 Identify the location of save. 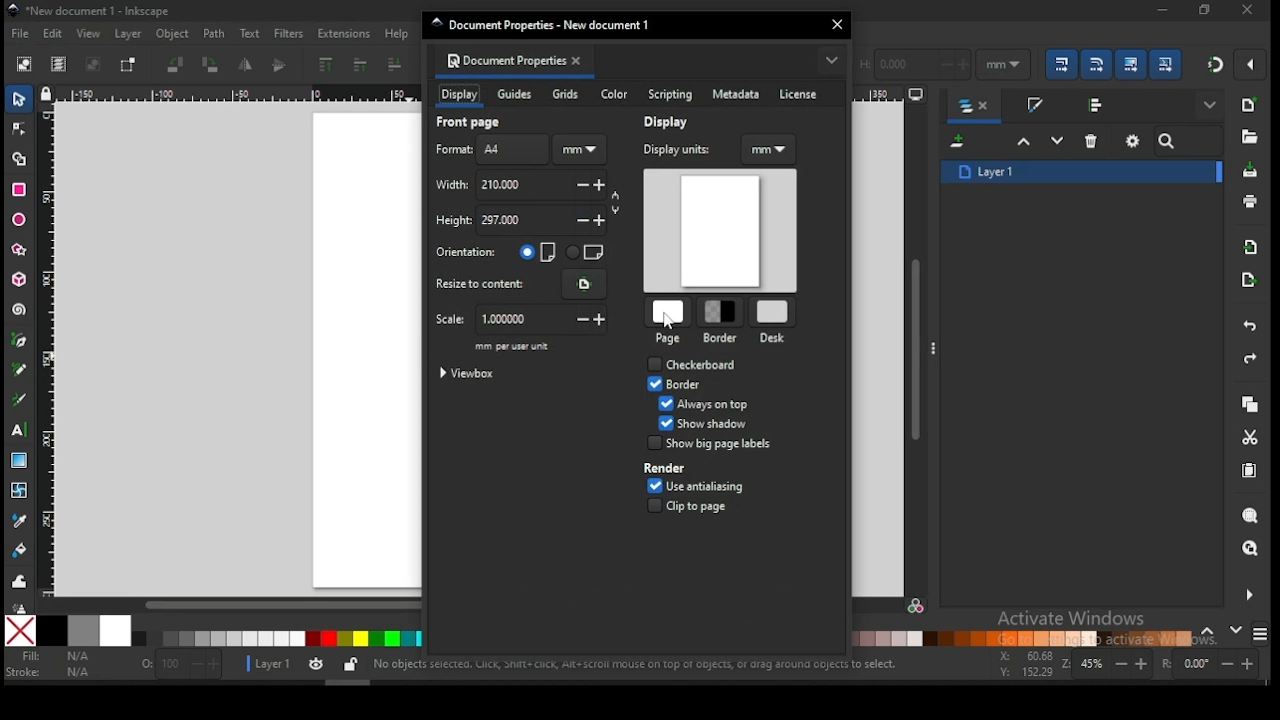
(1248, 171).